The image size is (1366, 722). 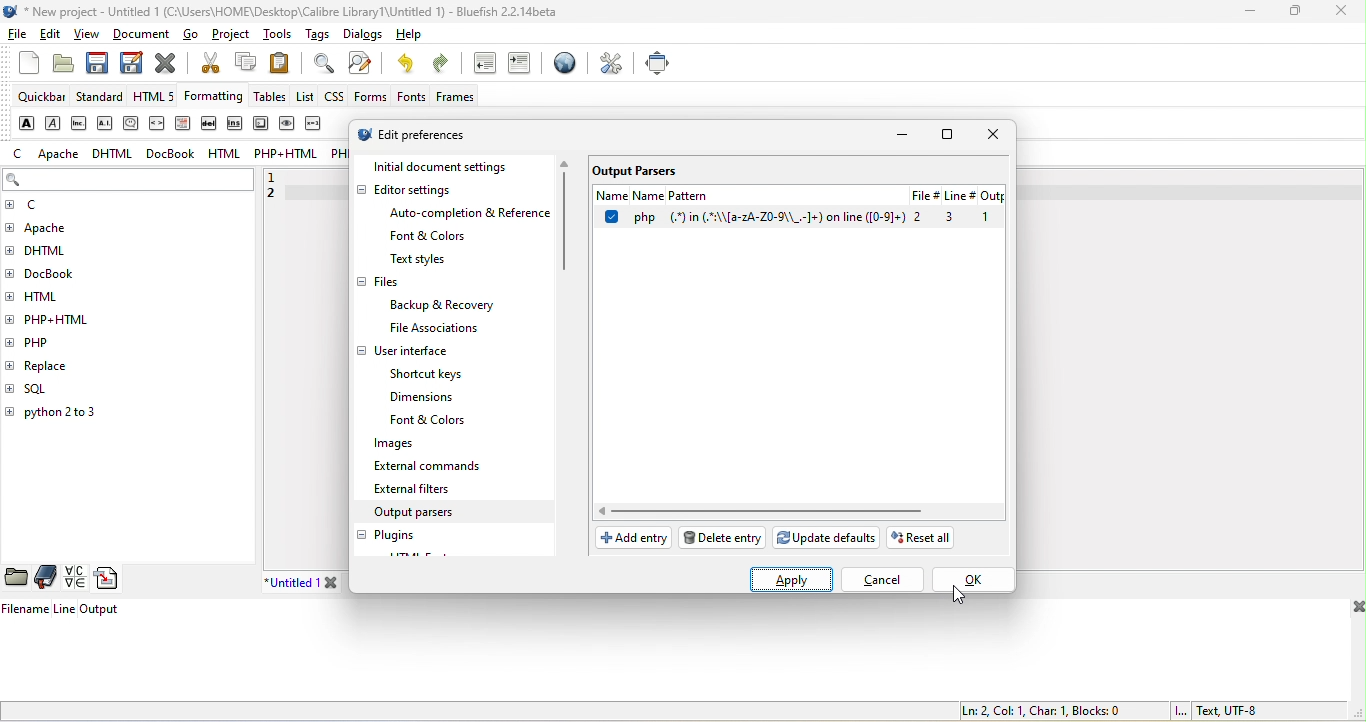 I want to click on apache, so click(x=62, y=228).